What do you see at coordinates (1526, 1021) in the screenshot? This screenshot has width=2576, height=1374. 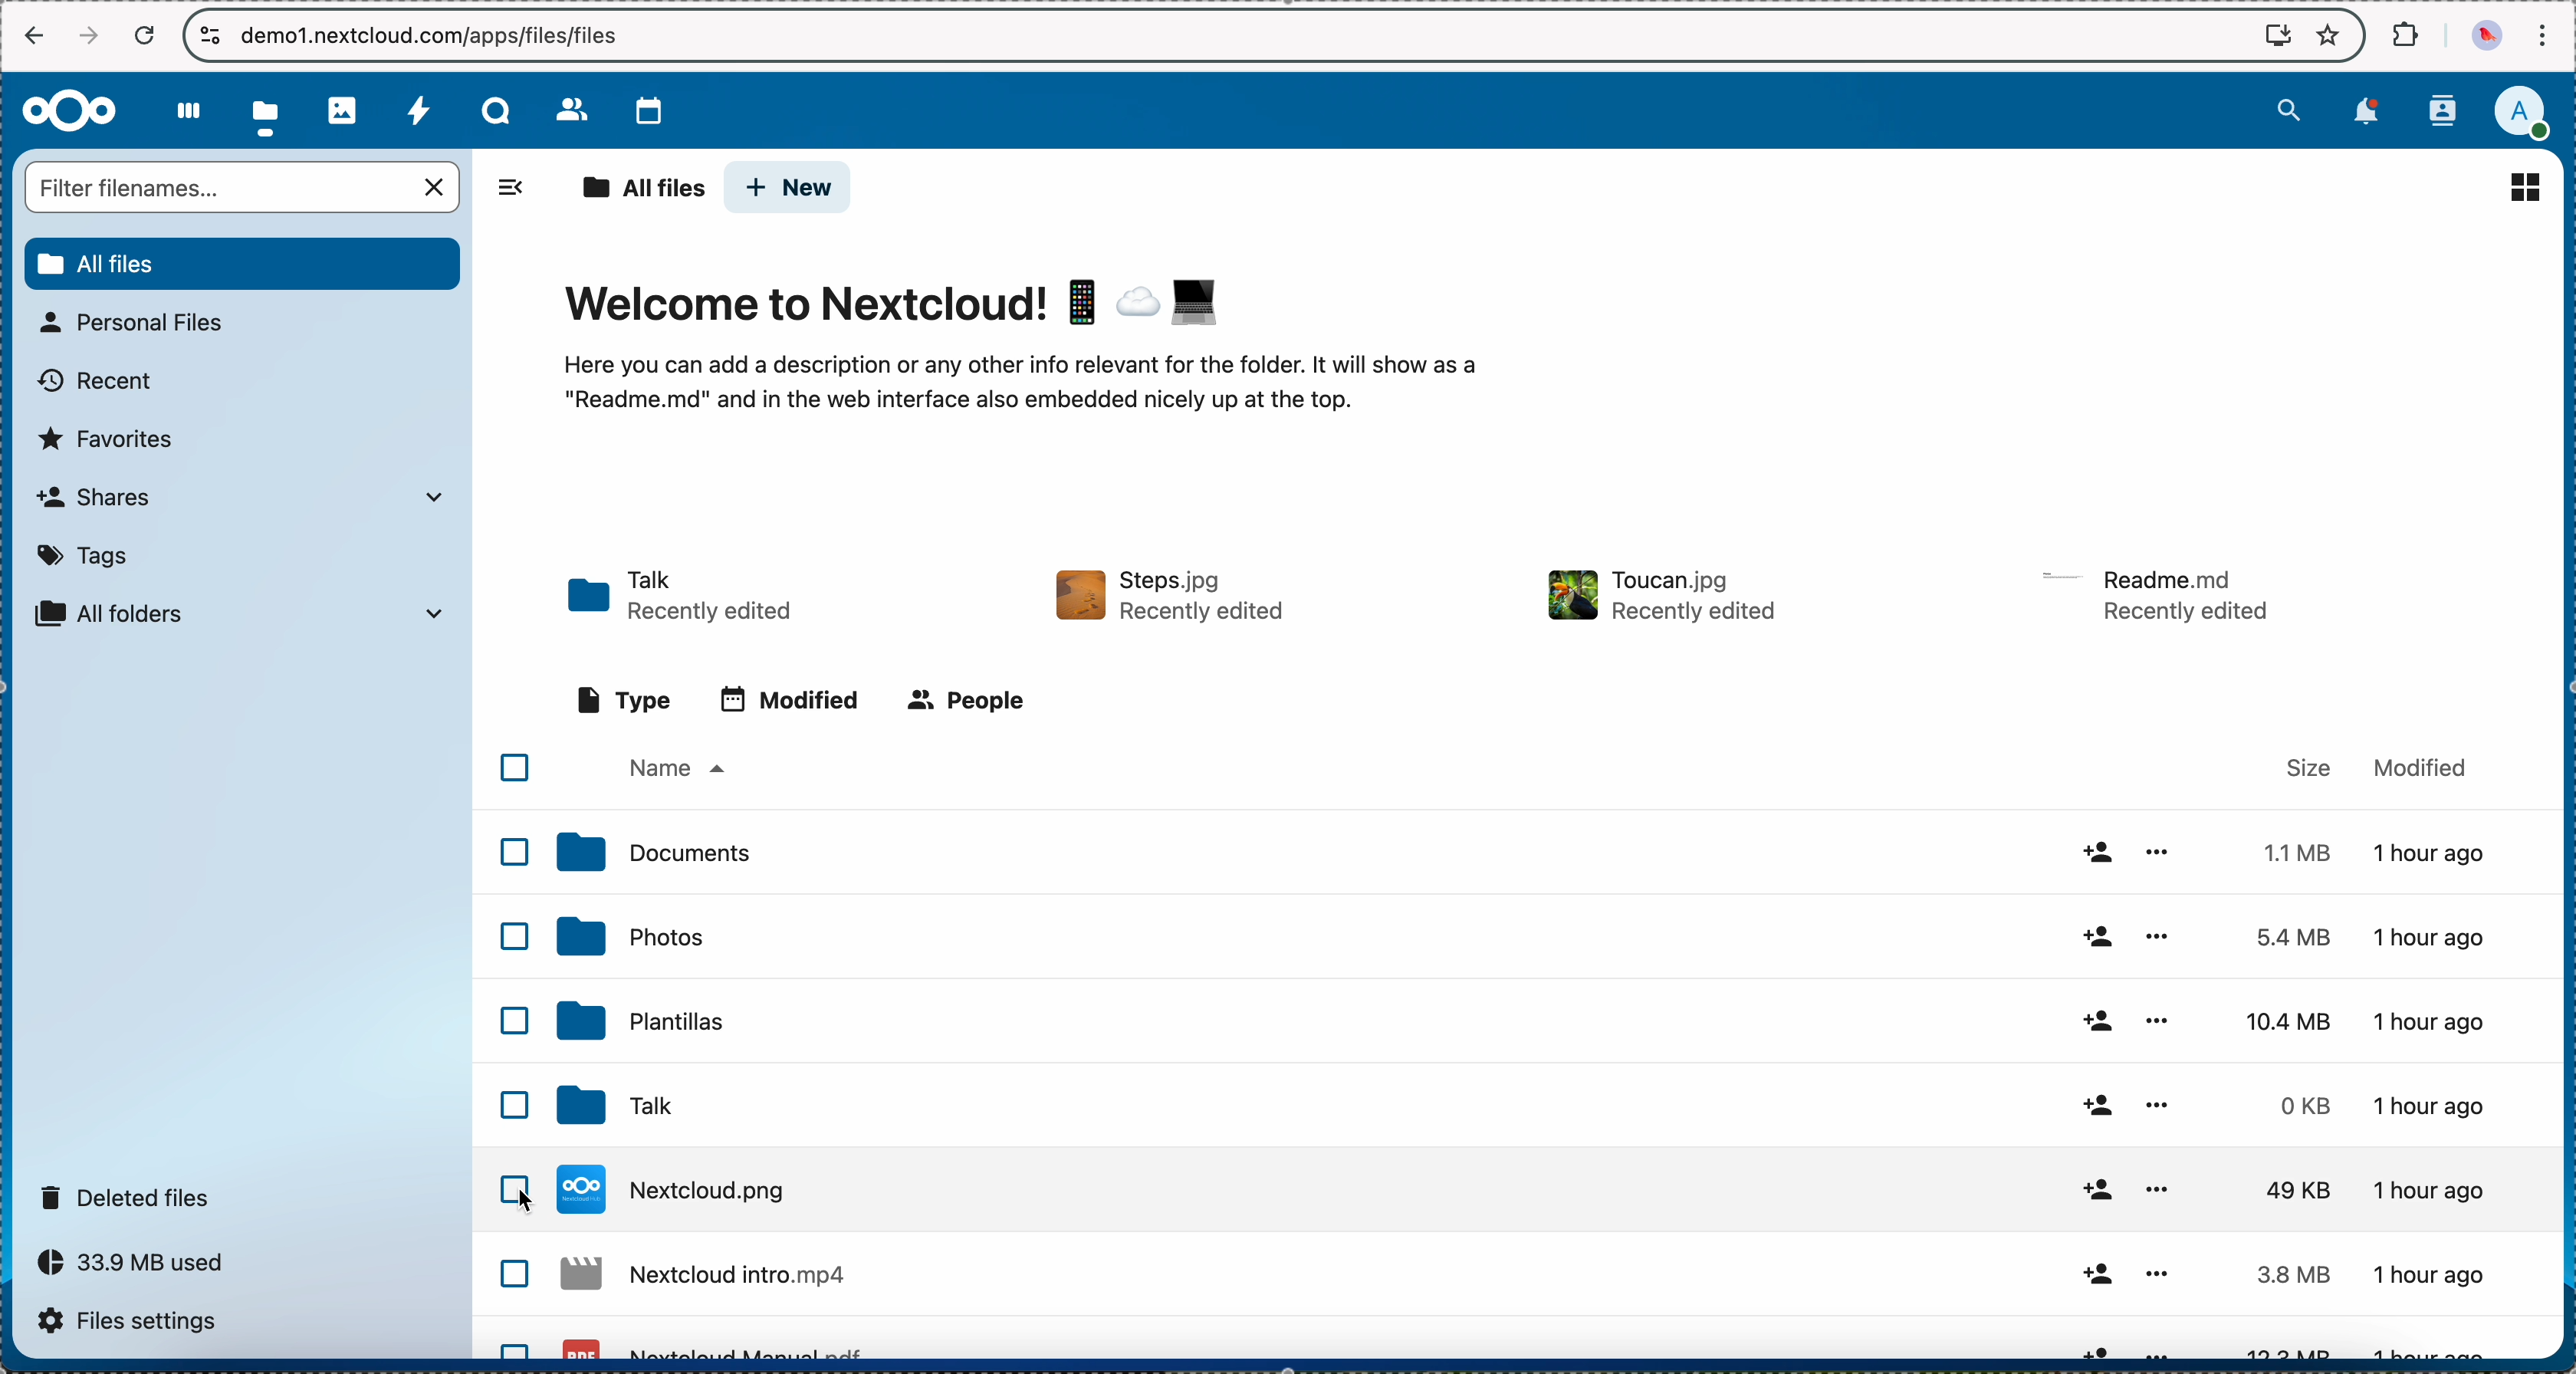 I see `templates` at bounding box center [1526, 1021].